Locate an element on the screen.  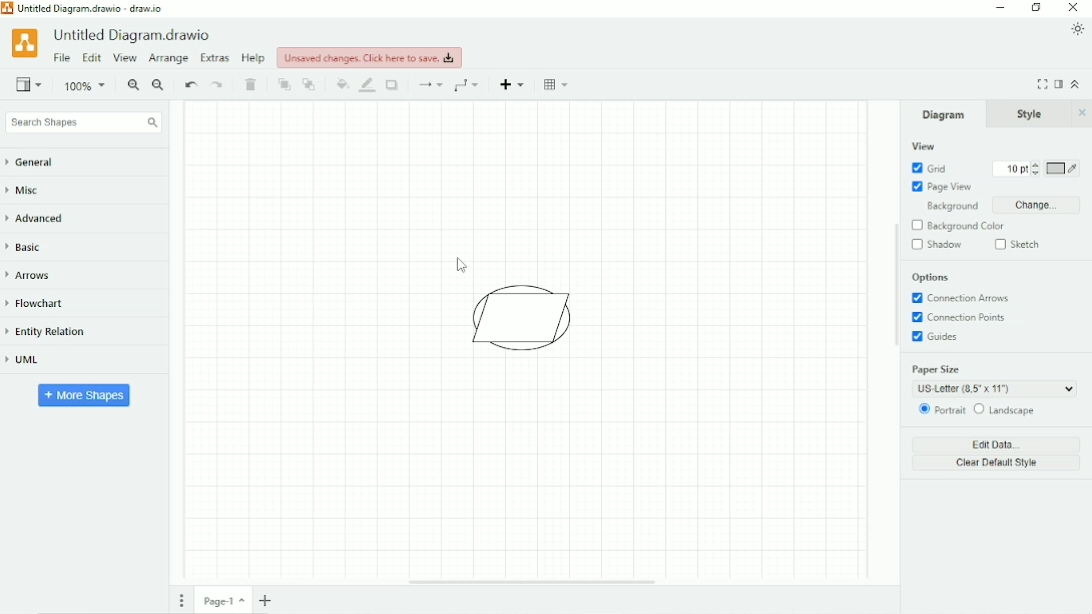
Horizontal scrollbar is located at coordinates (532, 582).